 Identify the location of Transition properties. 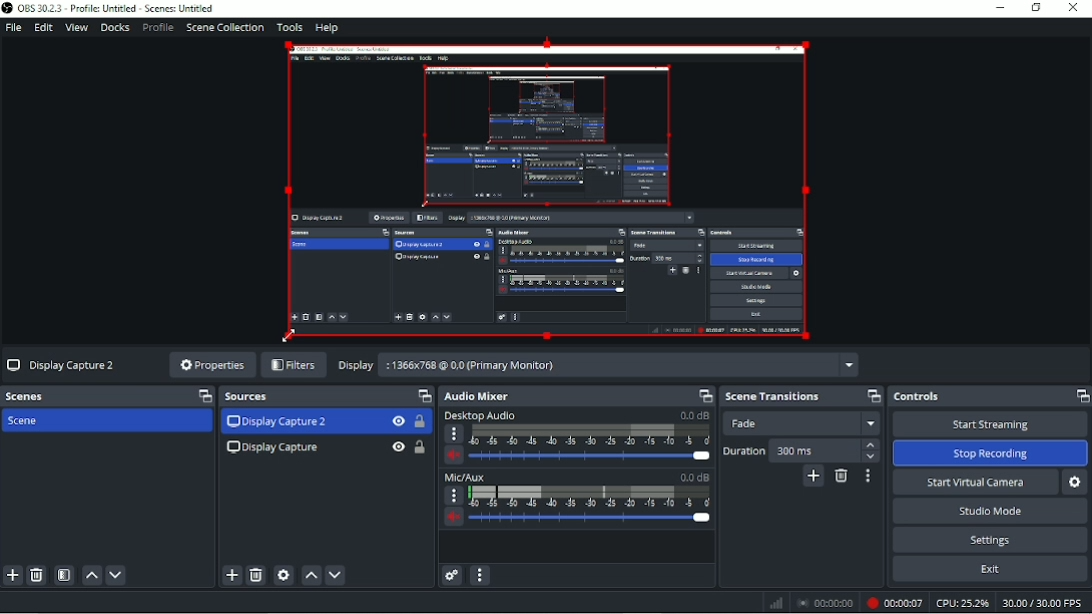
(868, 476).